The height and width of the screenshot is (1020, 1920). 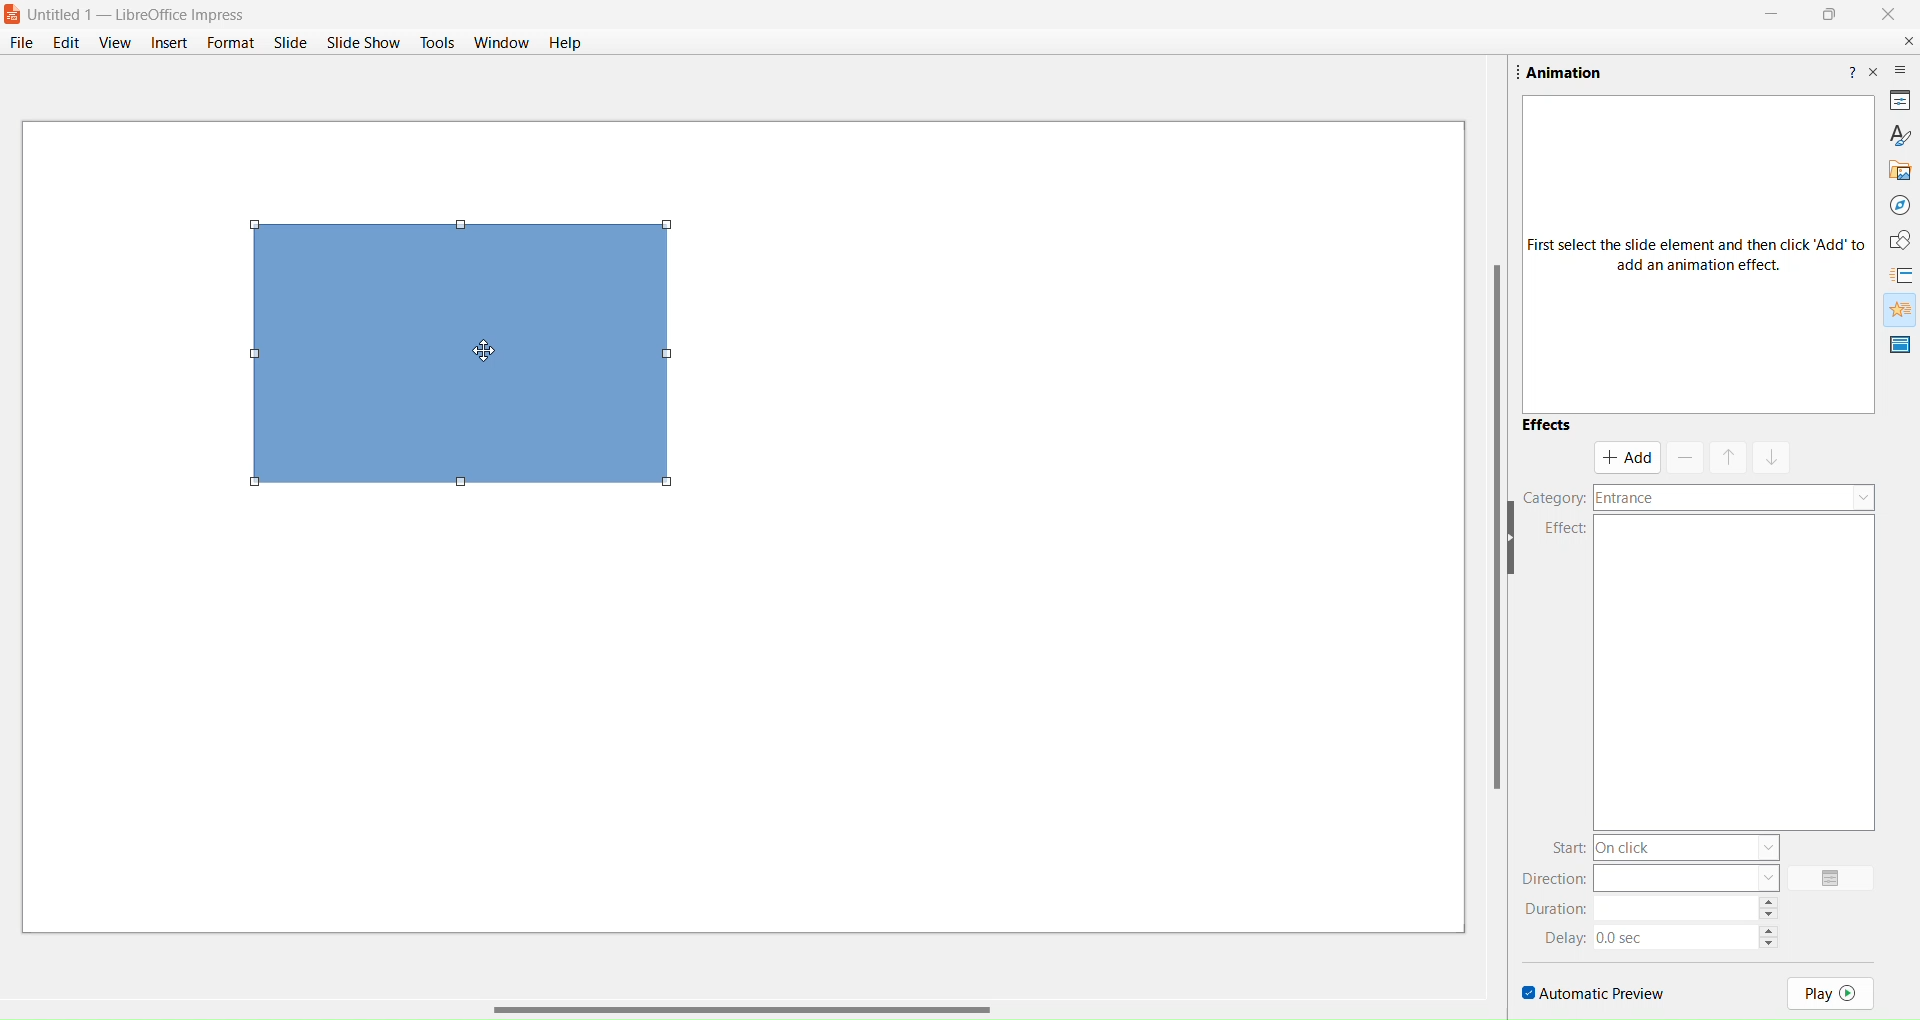 What do you see at coordinates (1772, 906) in the screenshot?
I see `increase/decrease` at bounding box center [1772, 906].